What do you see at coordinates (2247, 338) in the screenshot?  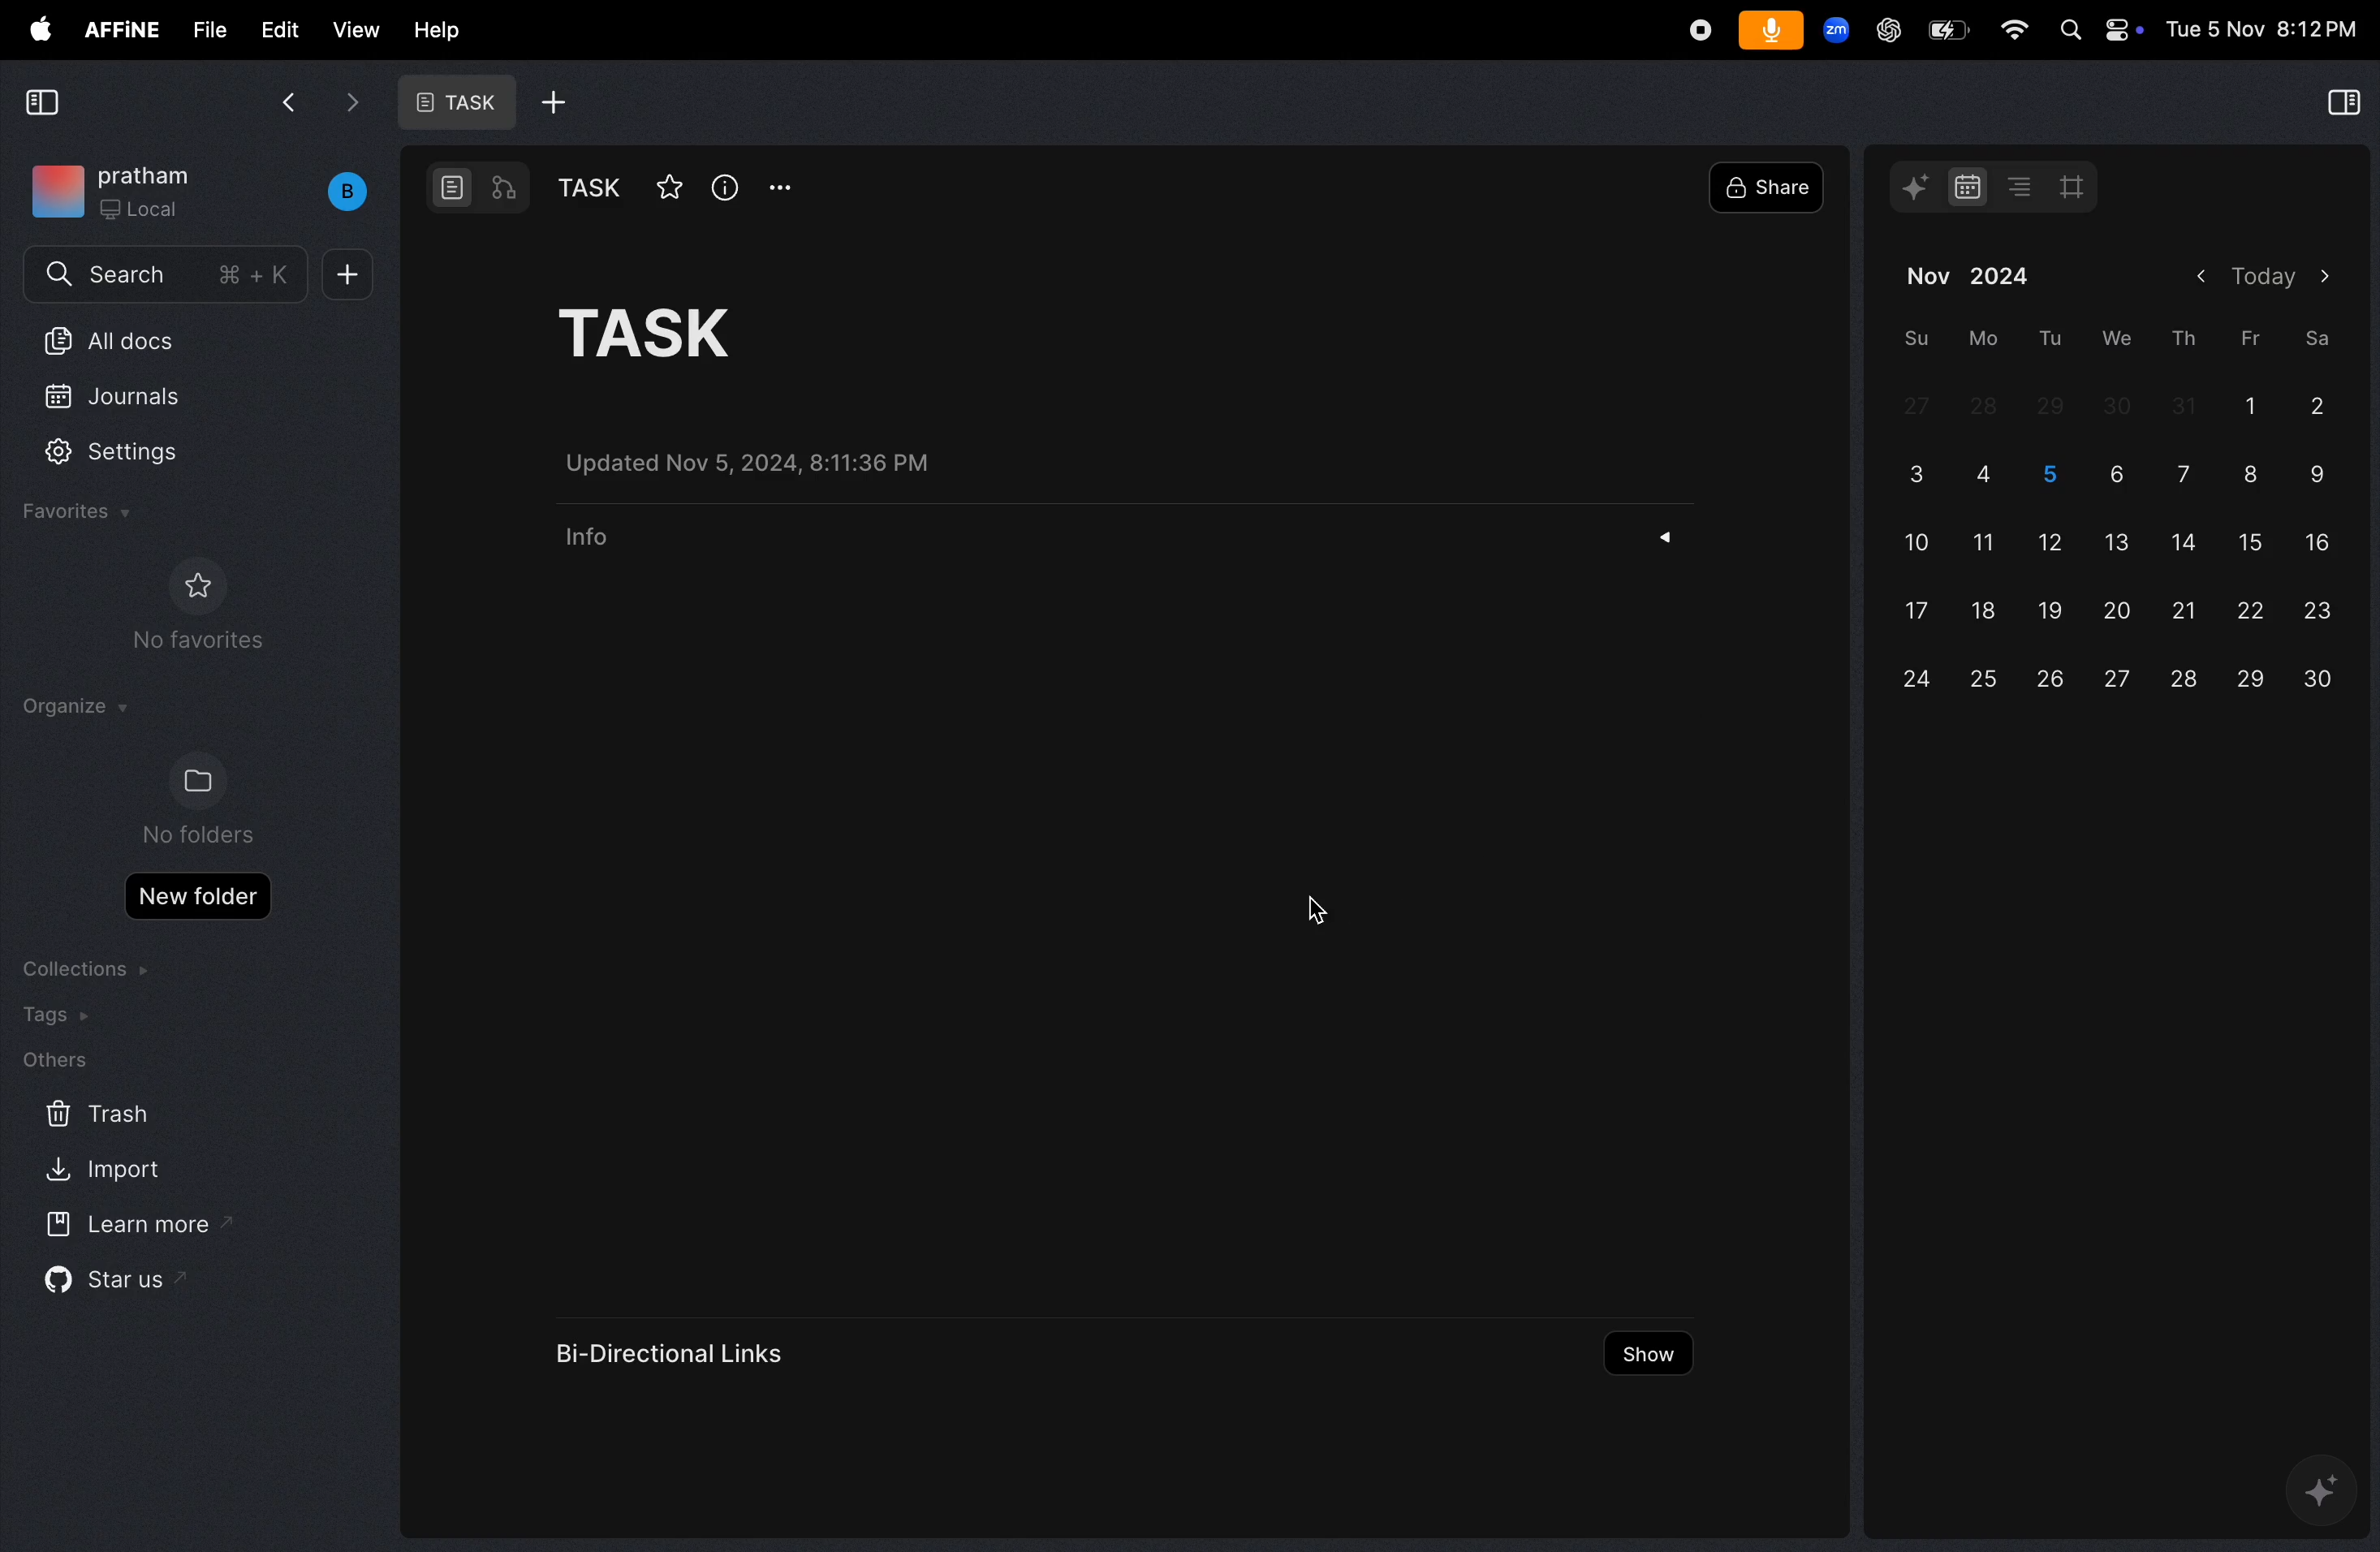 I see `friday` at bounding box center [2247, 338].